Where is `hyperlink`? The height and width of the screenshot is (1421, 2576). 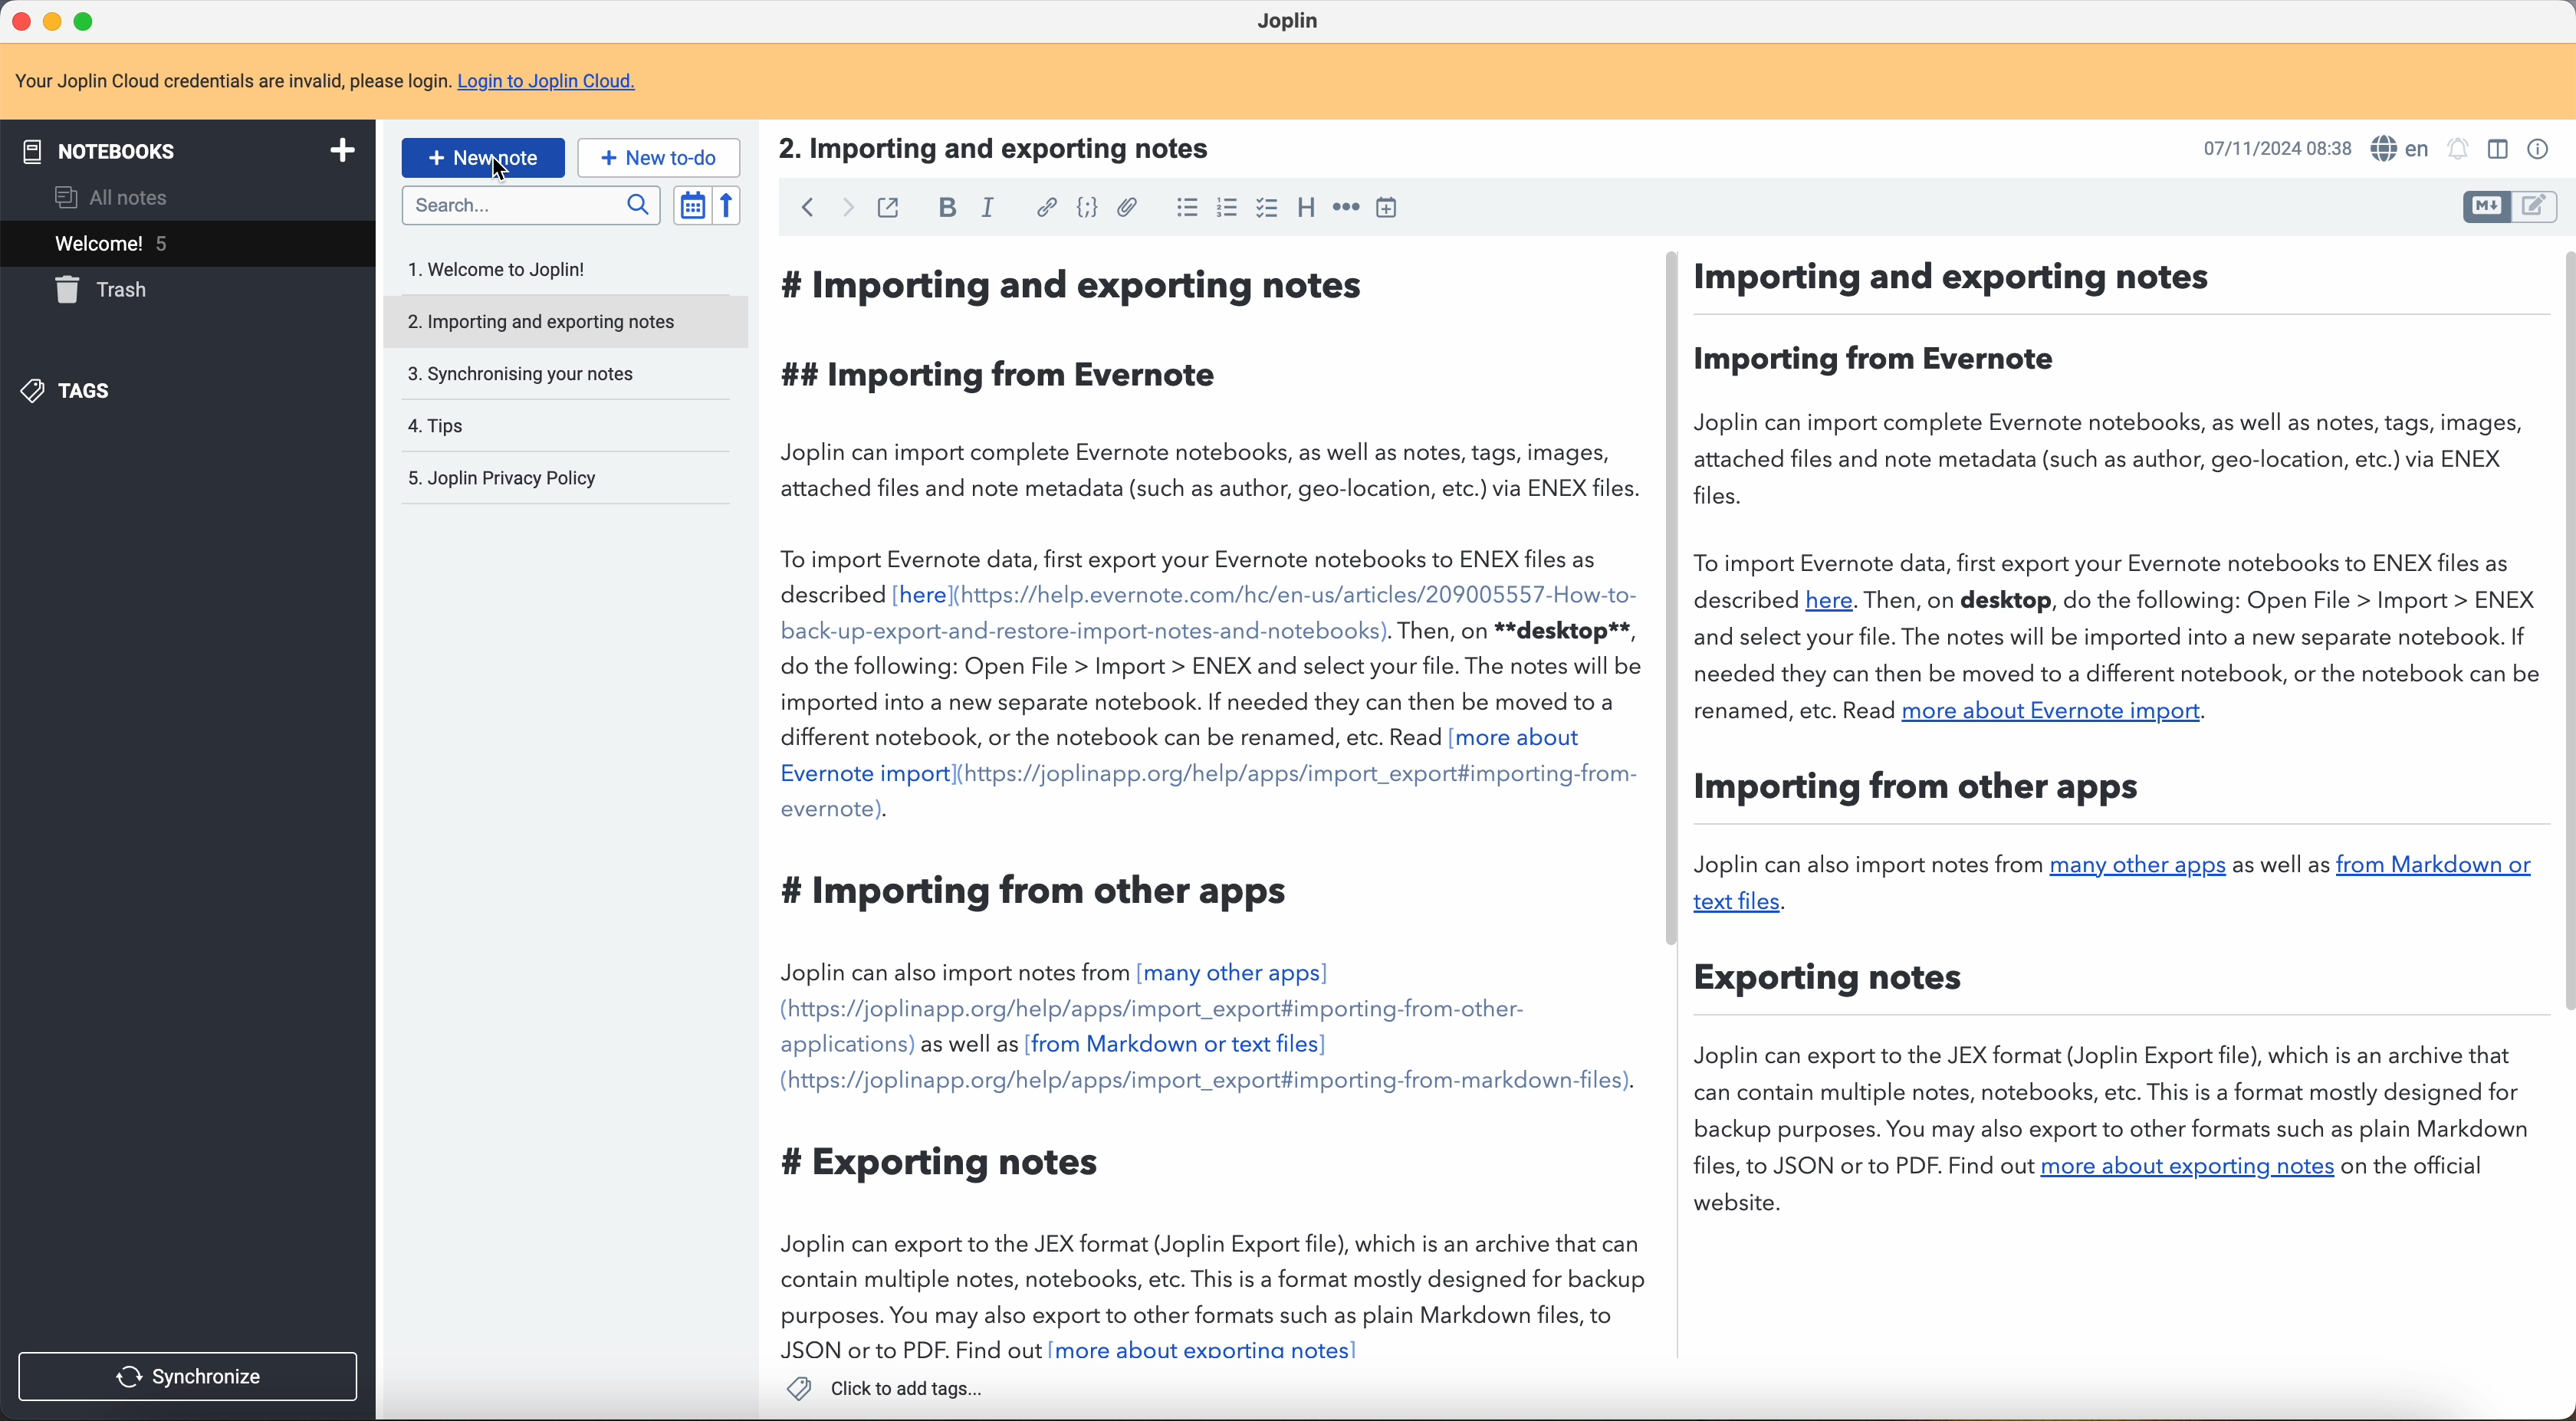 hyperlink is located at coordinates (1045, 208).